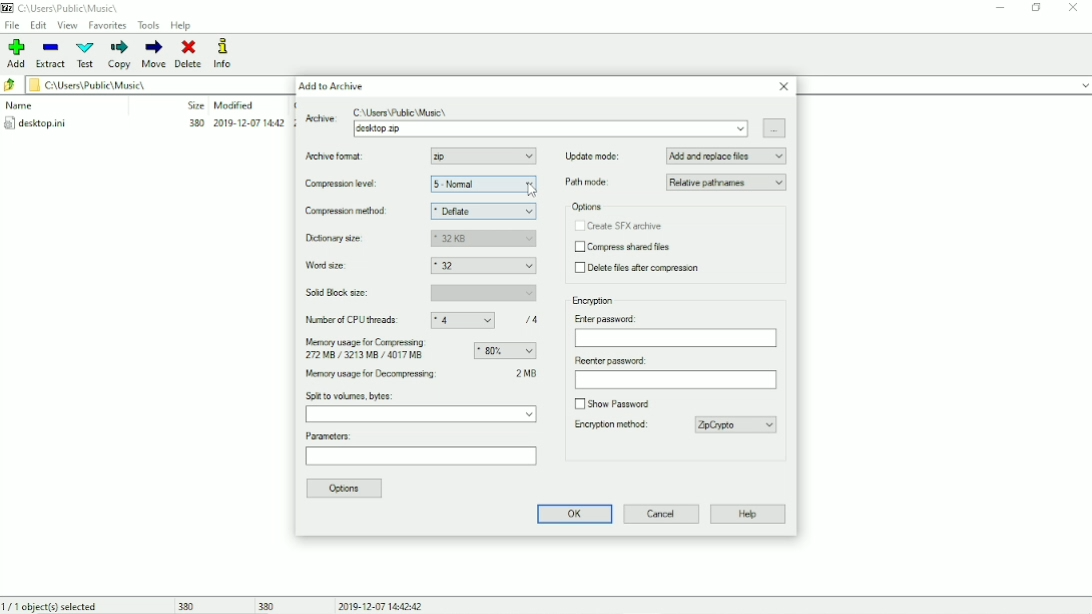 This screenshot has height=614, width=1092. I want to click on 380, so click(187, 604).